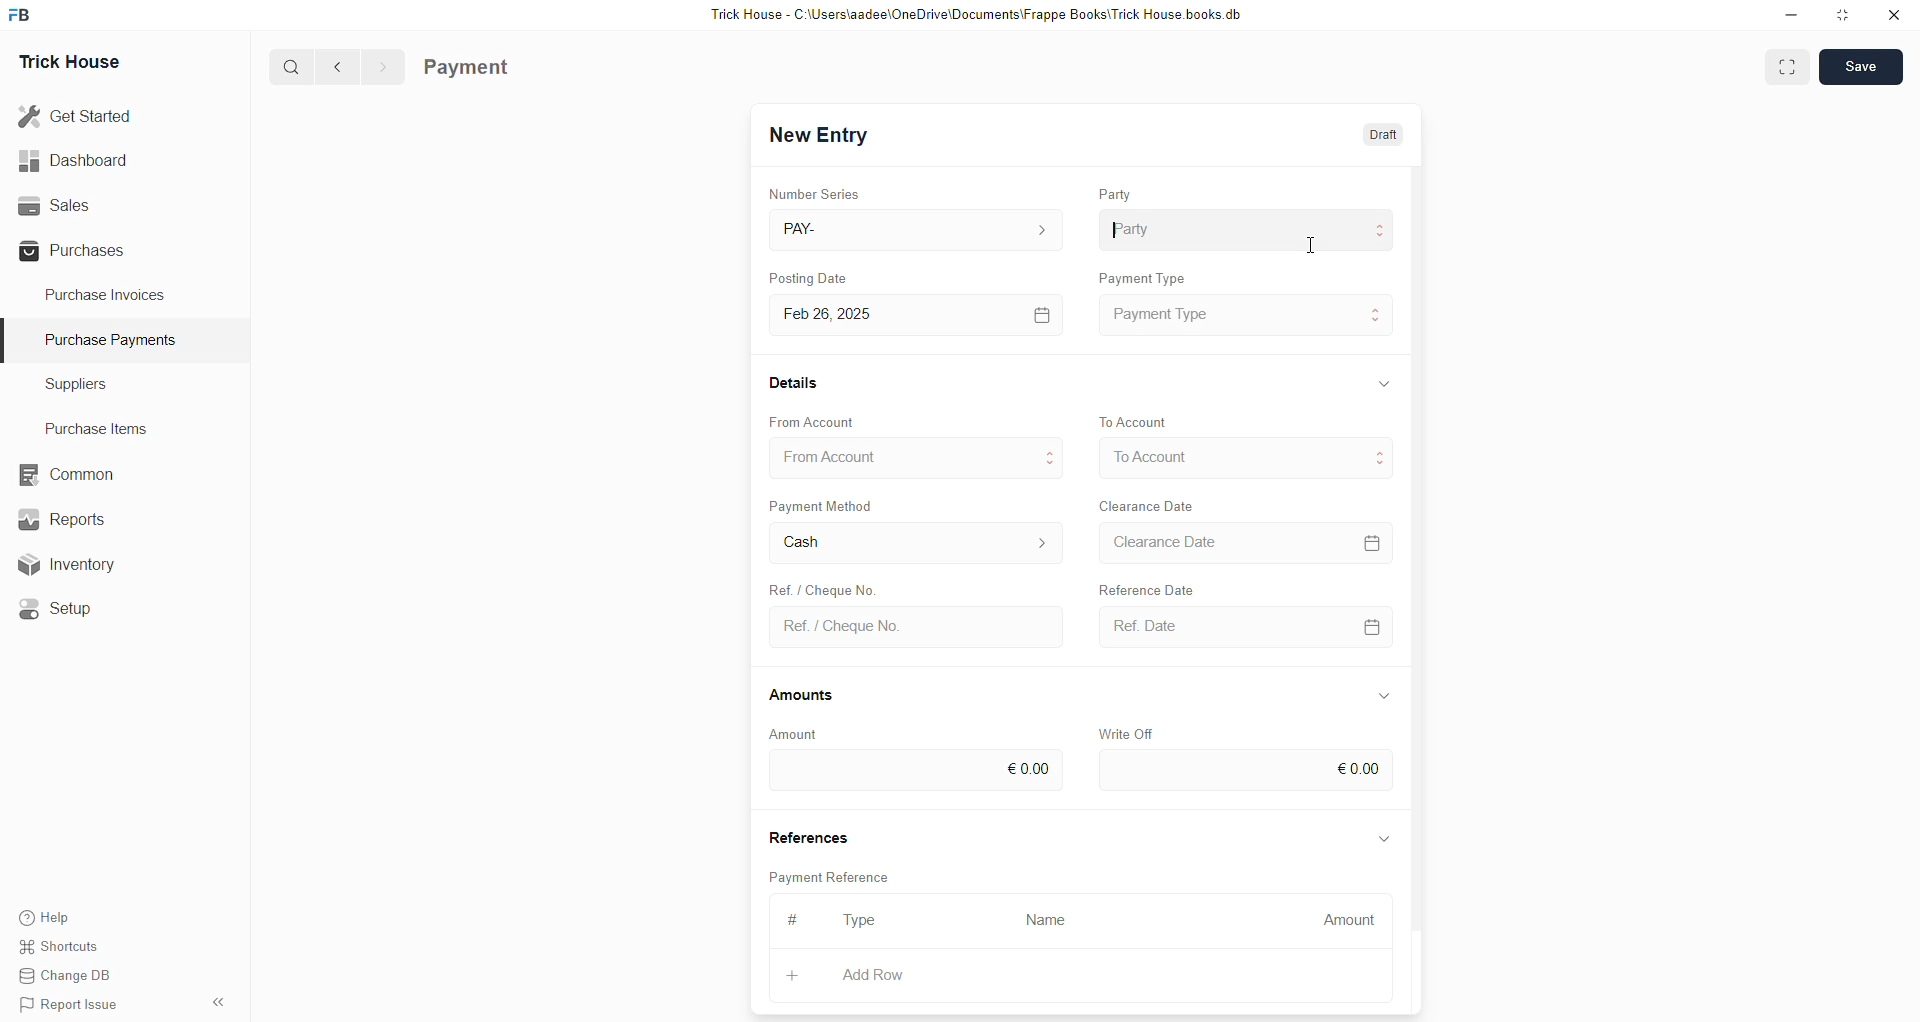 The image size is (1920, 1022). Describe the element at coordinates (72, 58) in the screenshot. I see `Trick House` at that location.